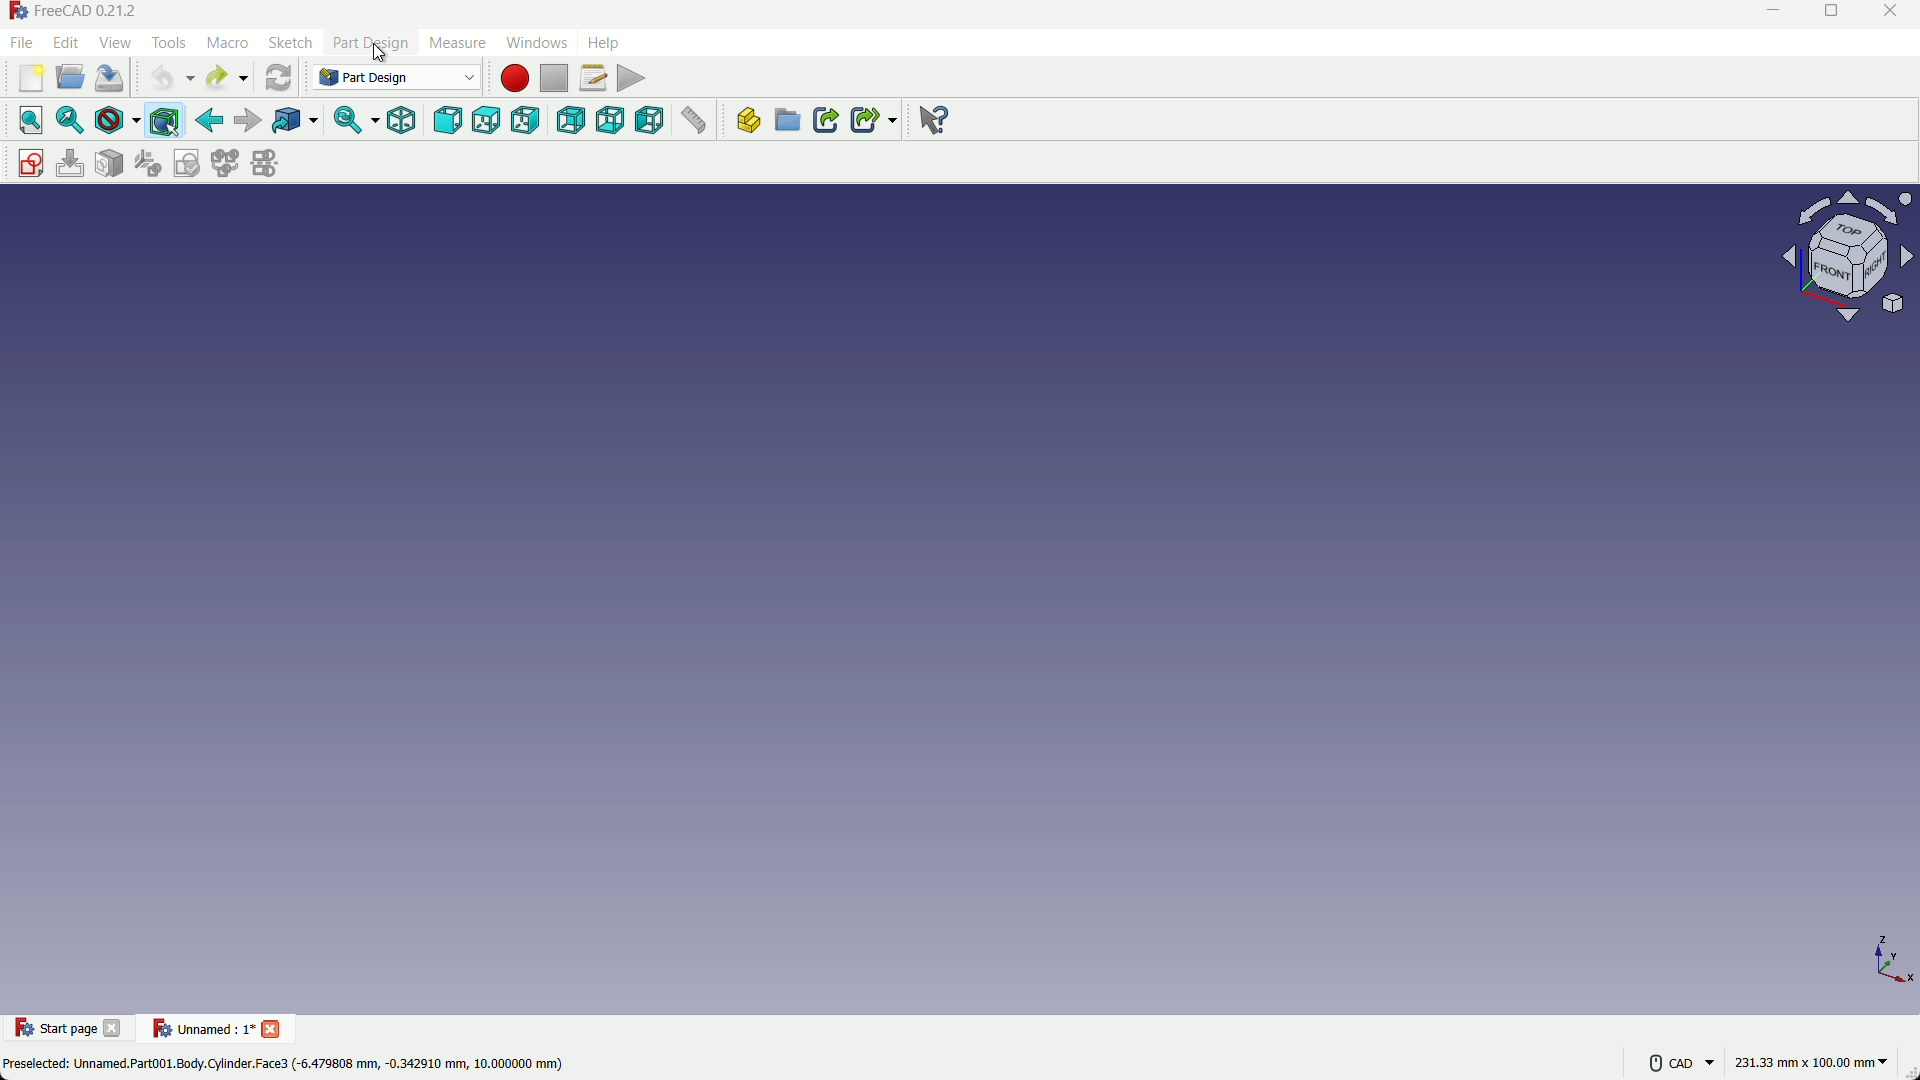 The width and height of the screenshot is (1920, 1080). I want to click on help extension, so click(935, 122).